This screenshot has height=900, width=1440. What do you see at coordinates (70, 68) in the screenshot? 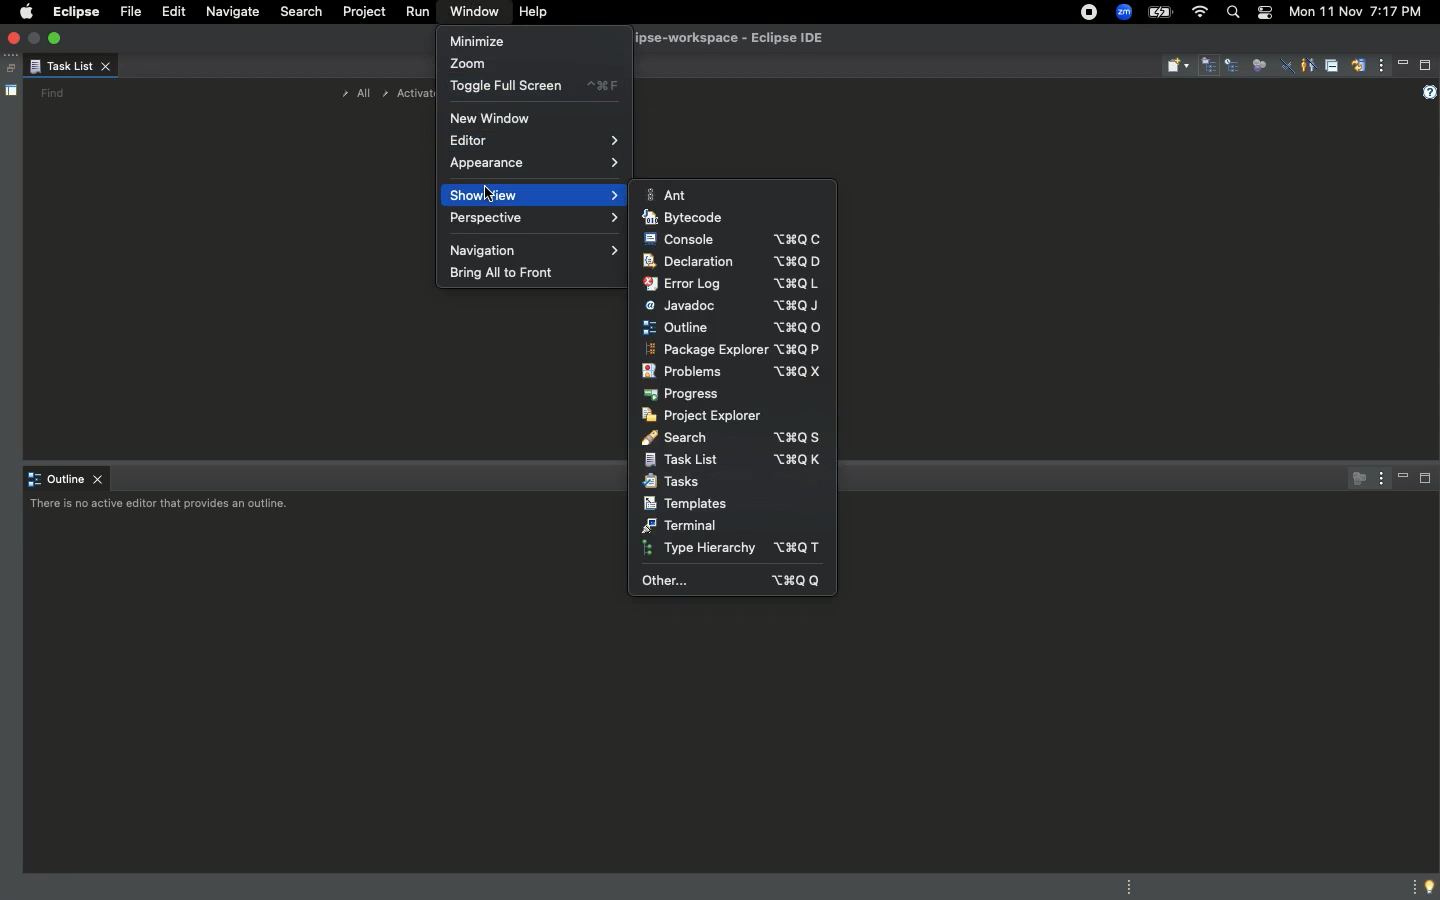
I see `Task list` at bounding box center [70, 68].